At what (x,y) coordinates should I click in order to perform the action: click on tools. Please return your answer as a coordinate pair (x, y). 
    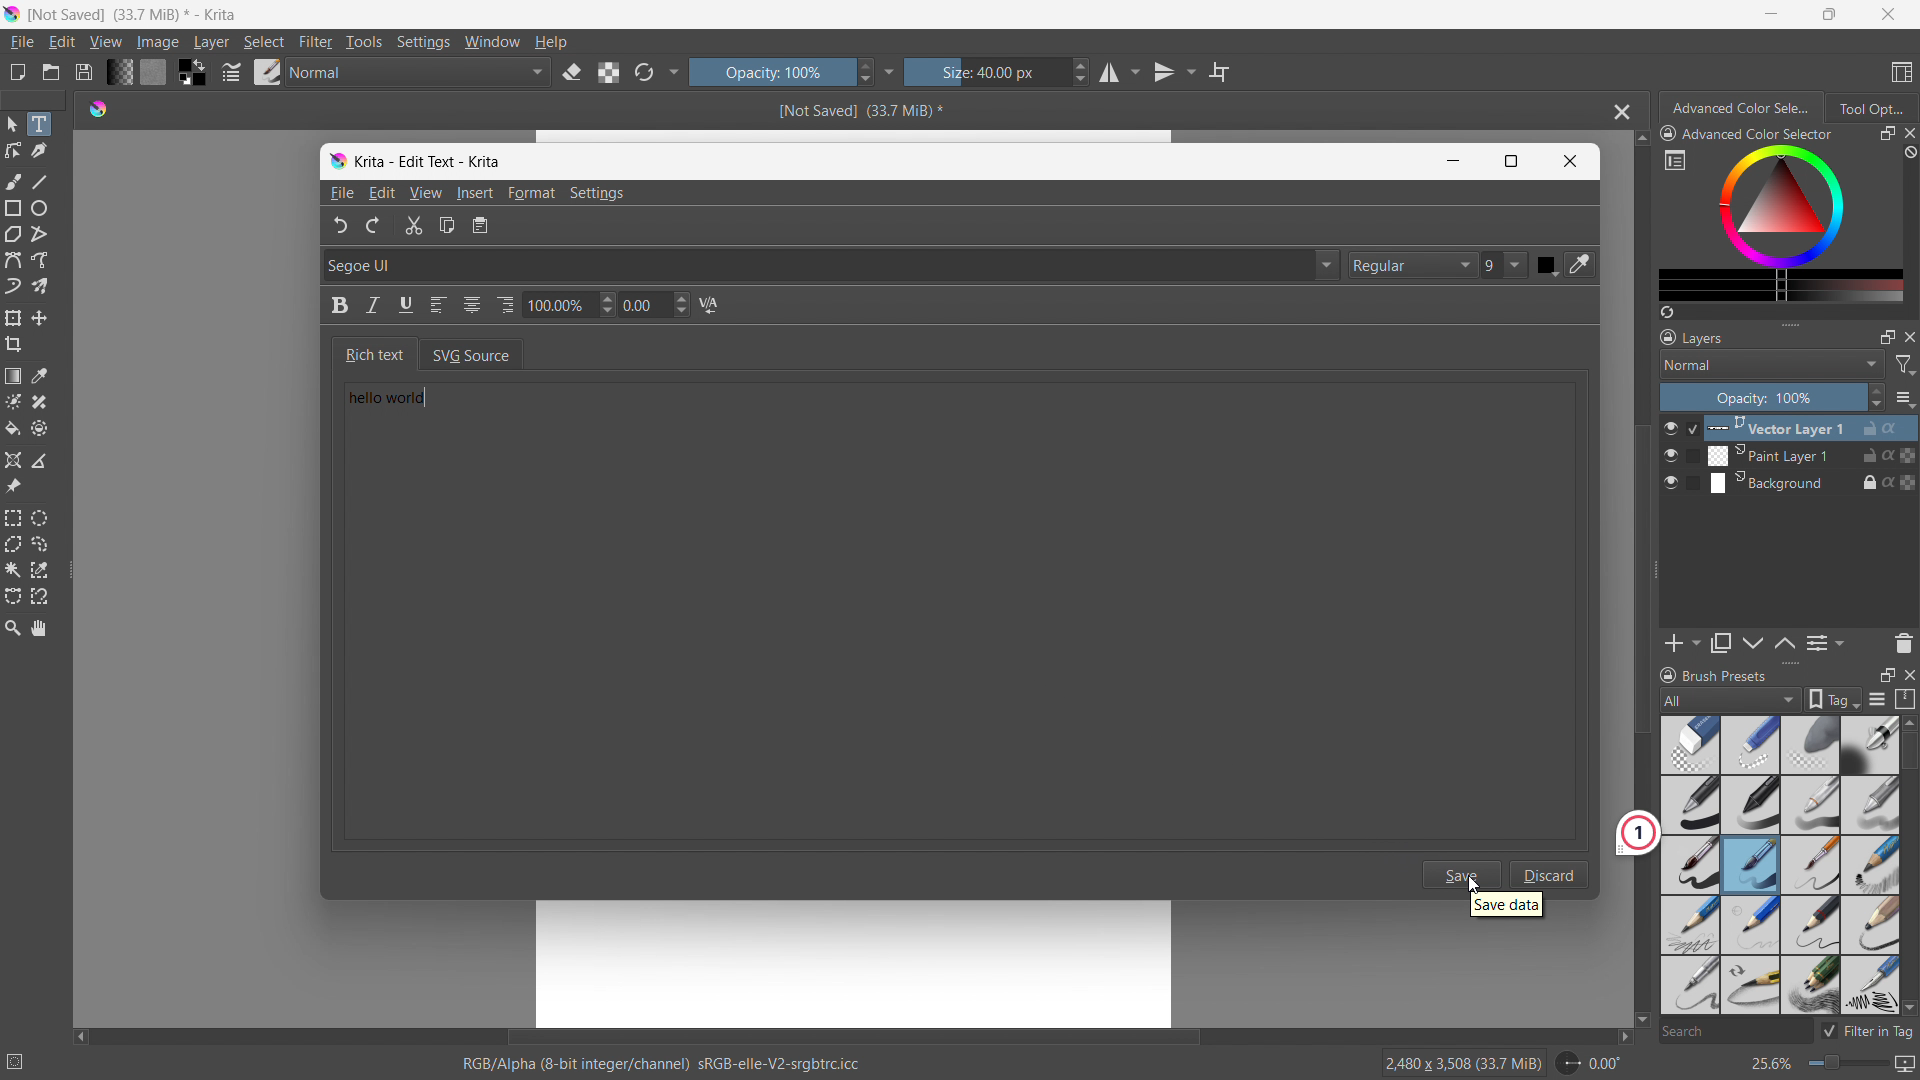
    Looking at the image, I should click on (365, 42).